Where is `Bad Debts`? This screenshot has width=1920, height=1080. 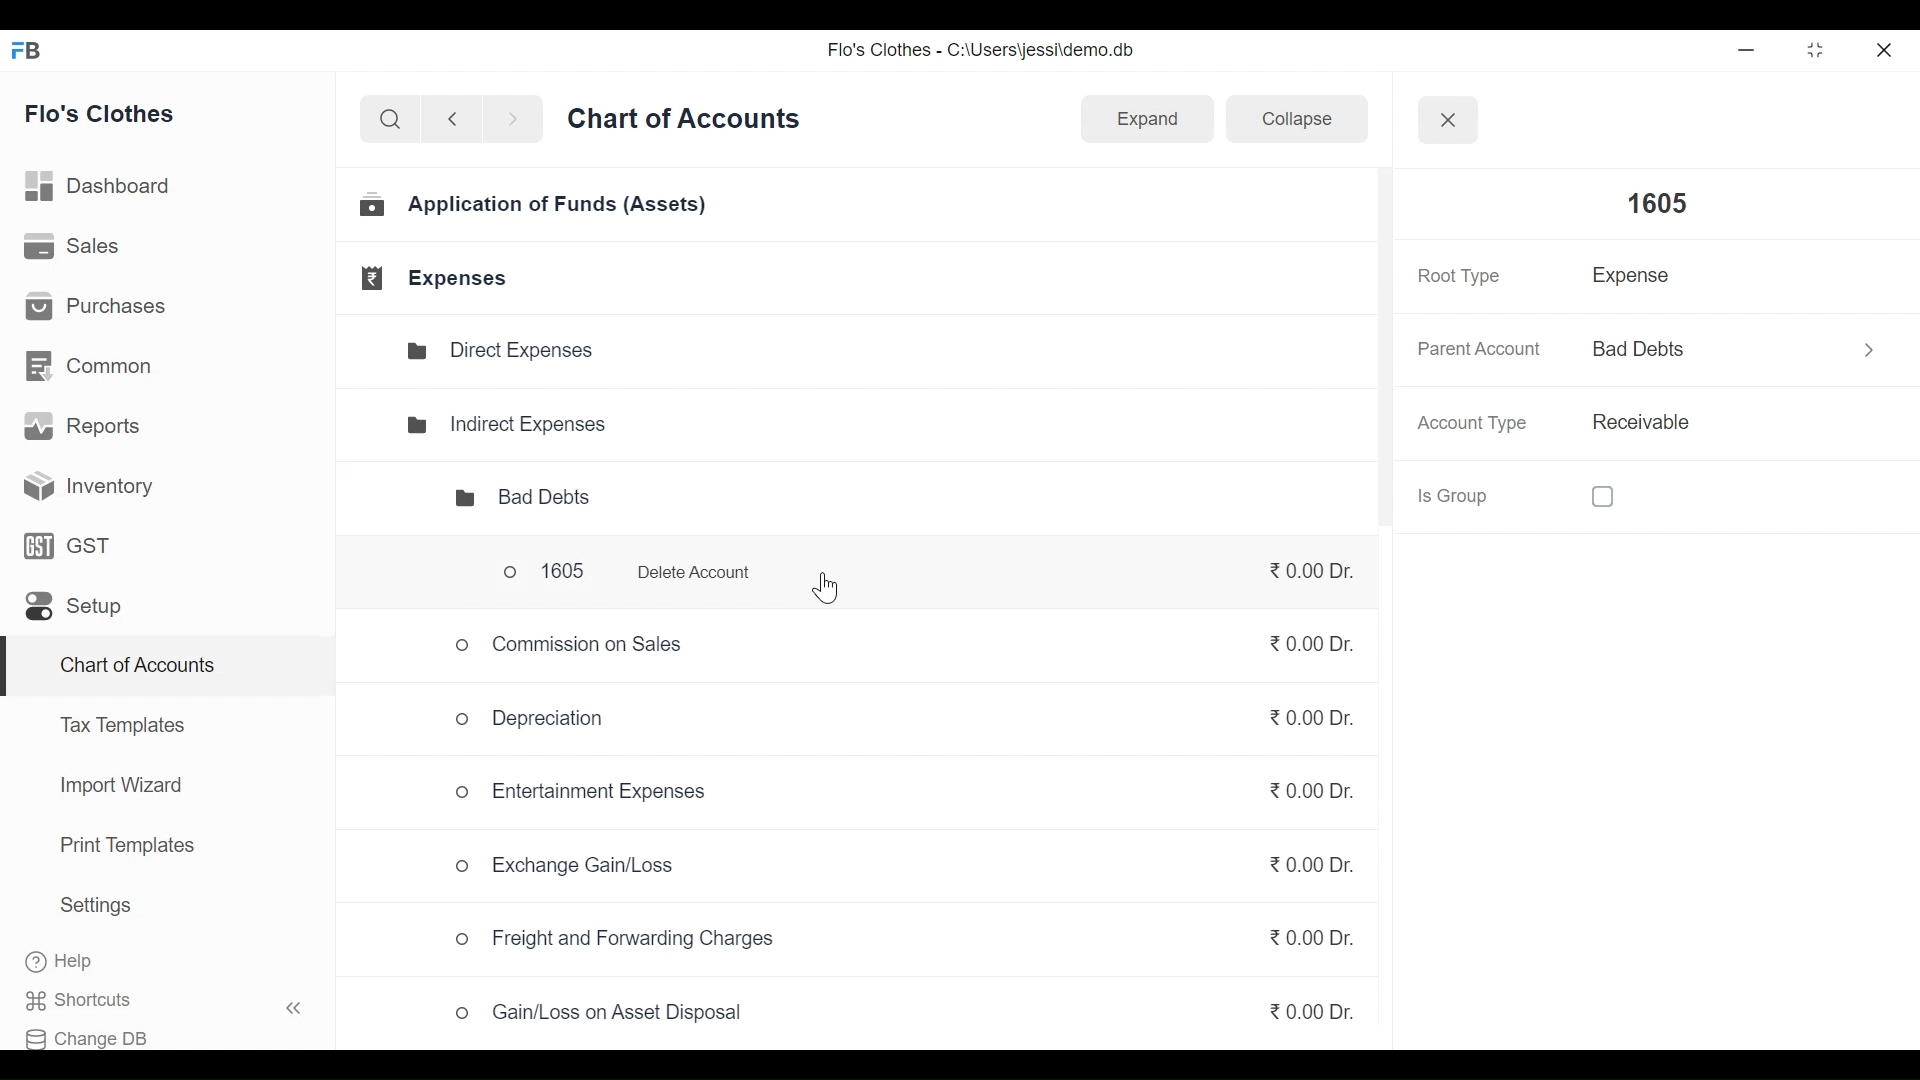 Bad Debts is located at coordinates (506, 498).